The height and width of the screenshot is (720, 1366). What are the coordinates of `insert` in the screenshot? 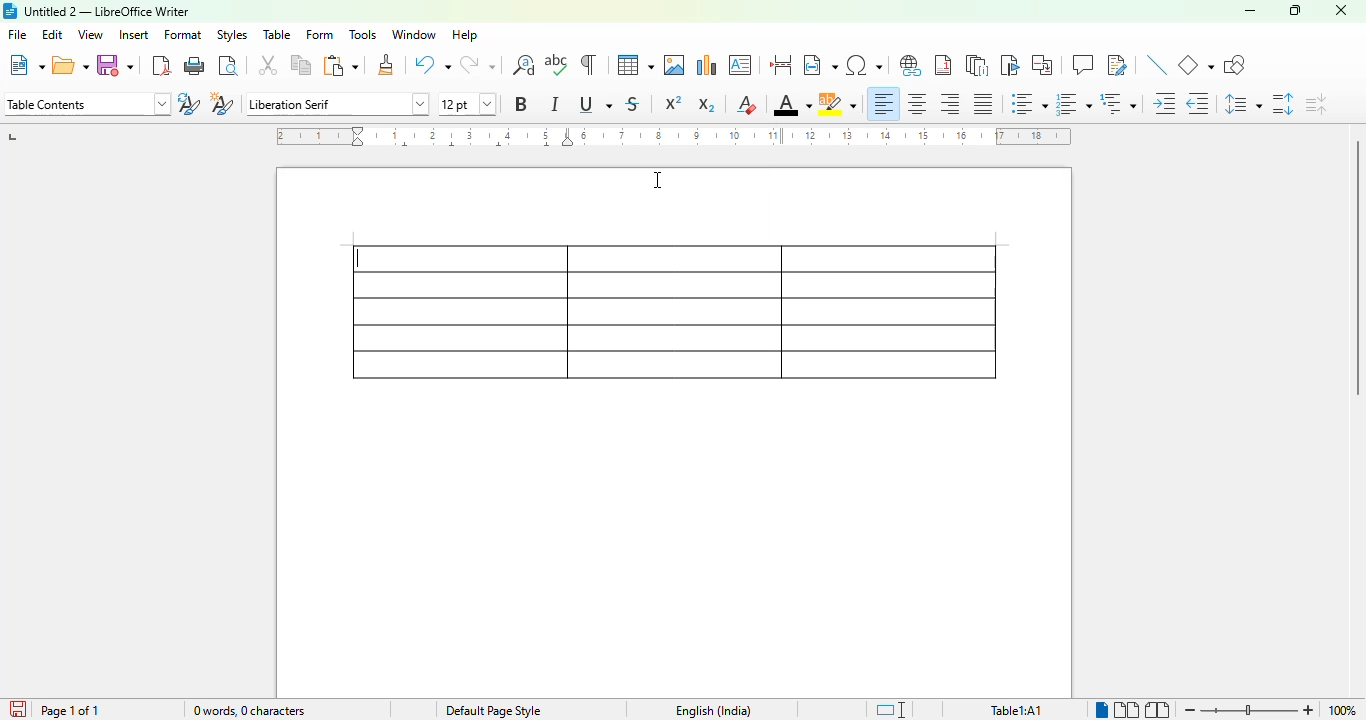 It's located at (134, 34).